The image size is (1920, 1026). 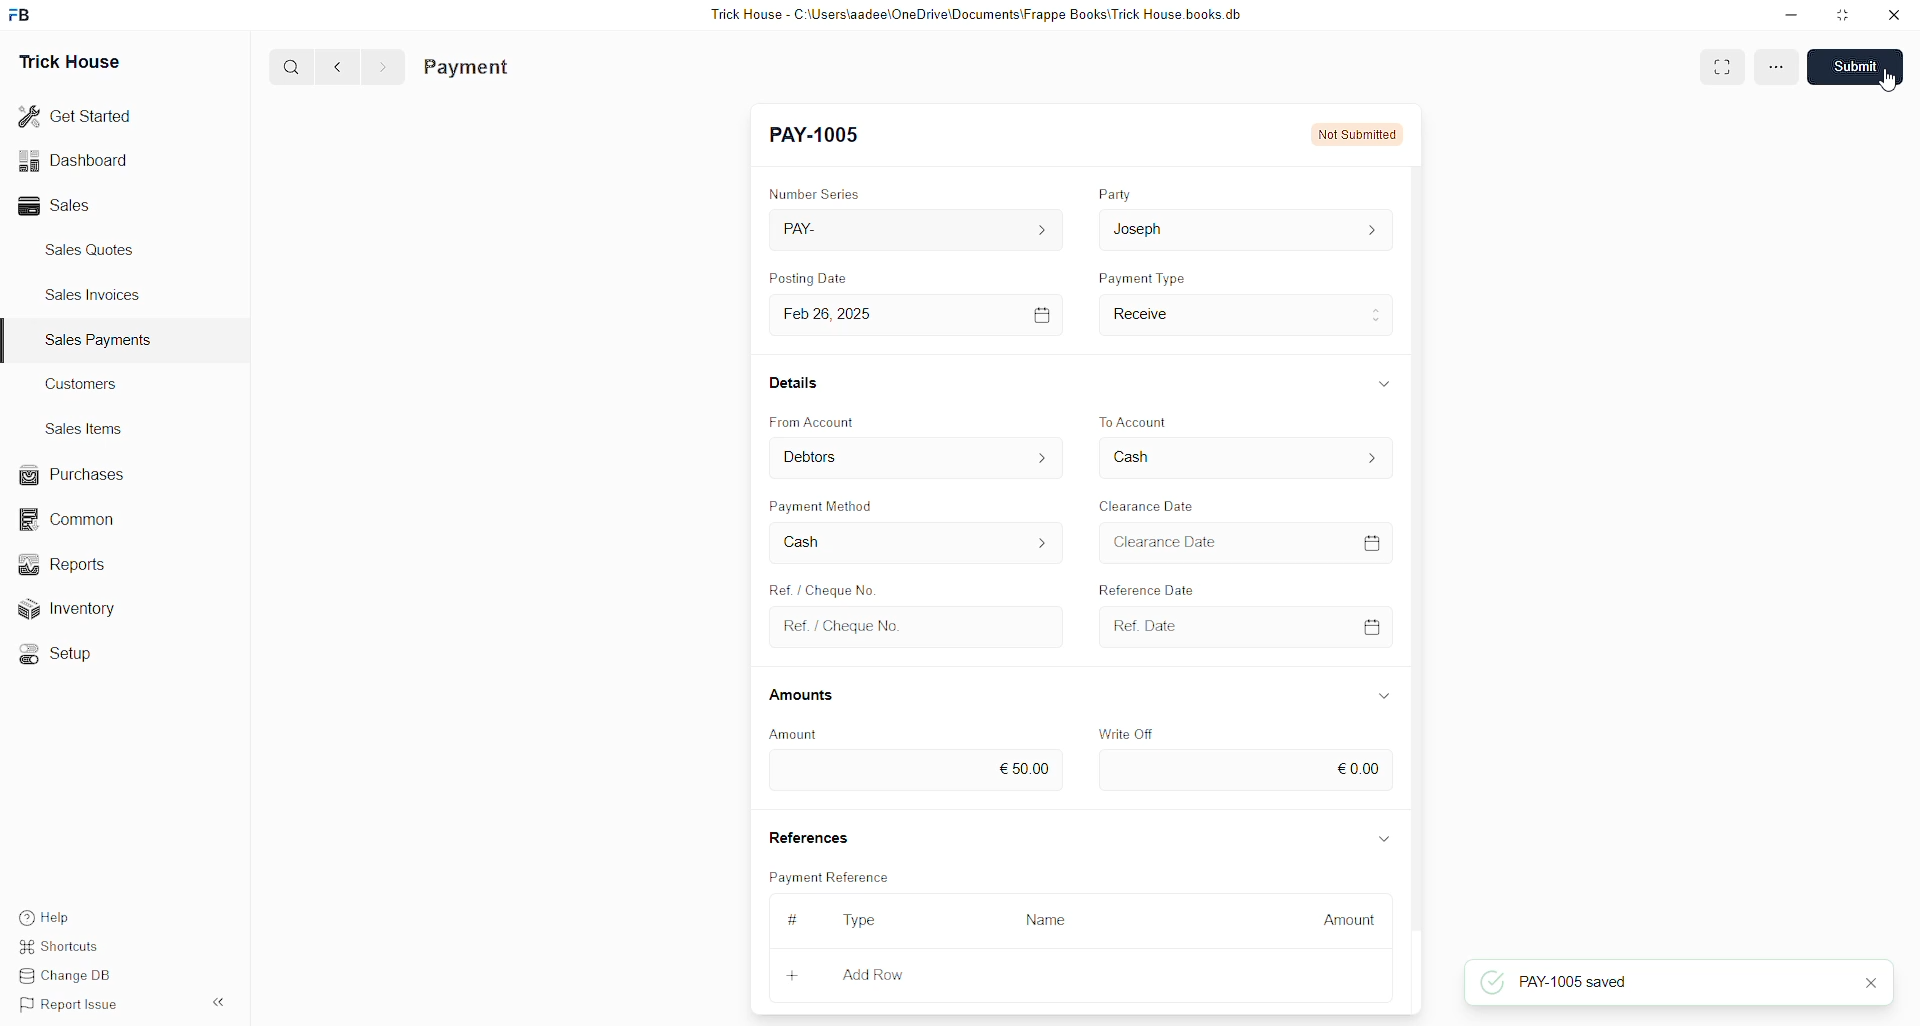 I want to click on Number Series, so click(x=815, y=193).